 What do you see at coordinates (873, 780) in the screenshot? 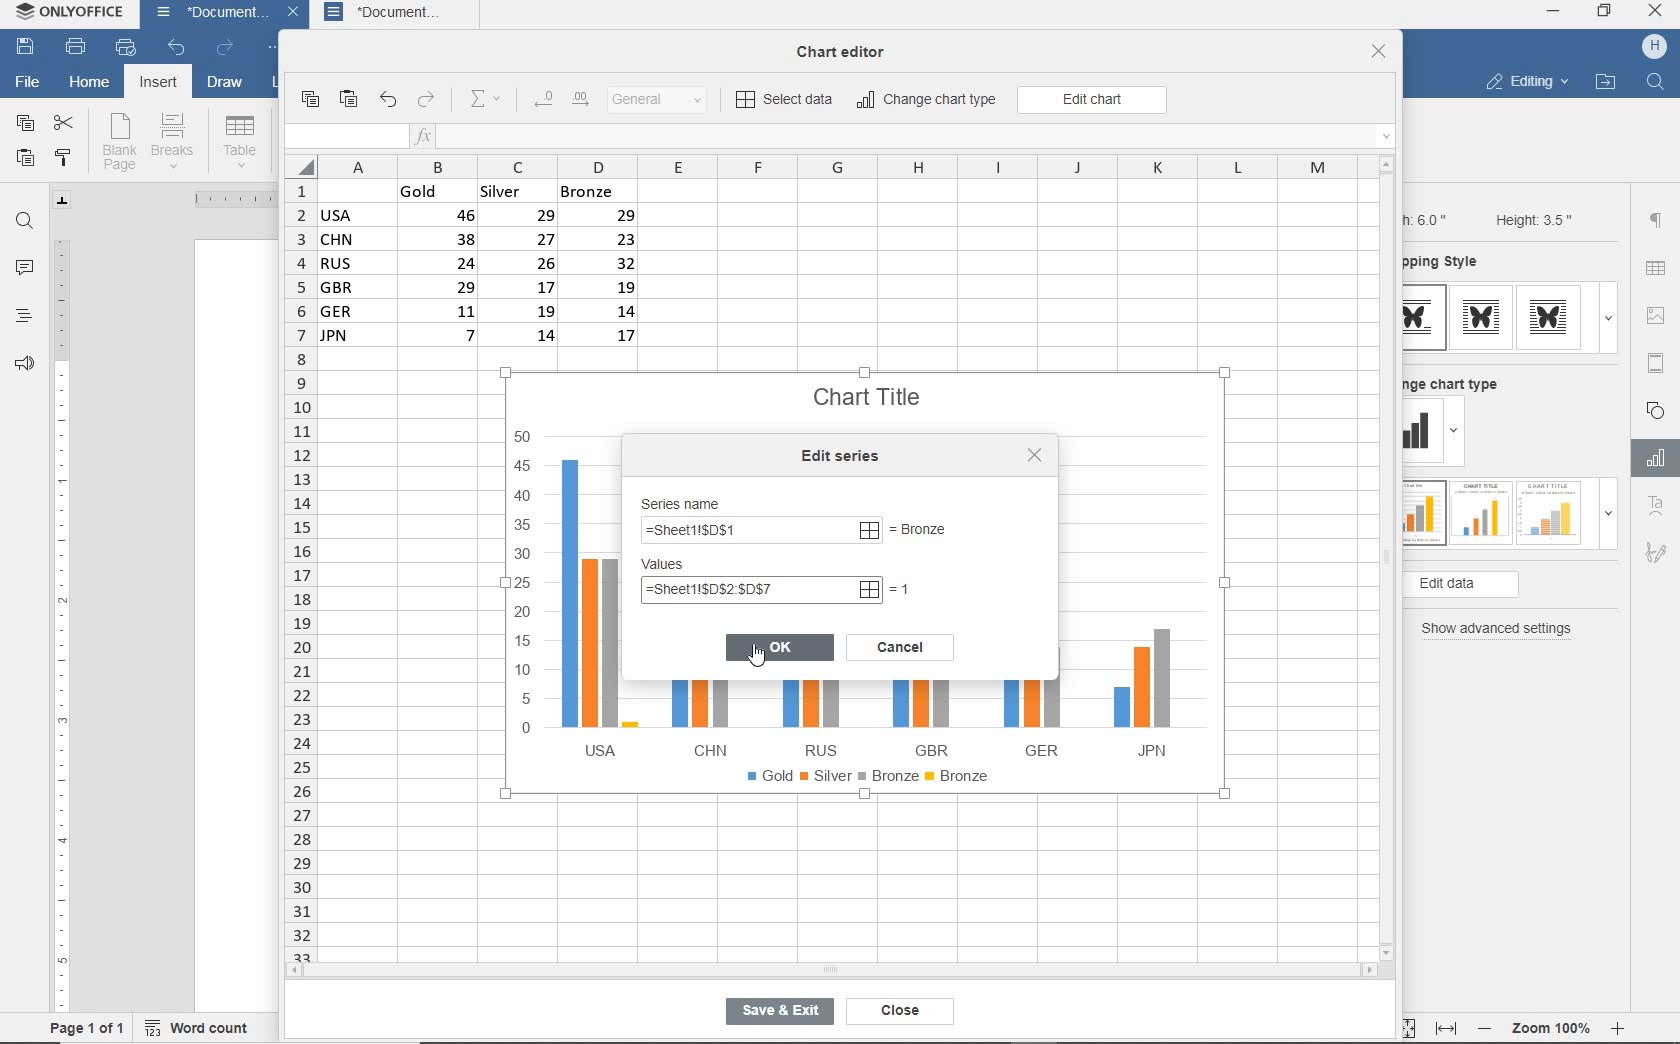
I see `legend` at bounding box center [873, 780].